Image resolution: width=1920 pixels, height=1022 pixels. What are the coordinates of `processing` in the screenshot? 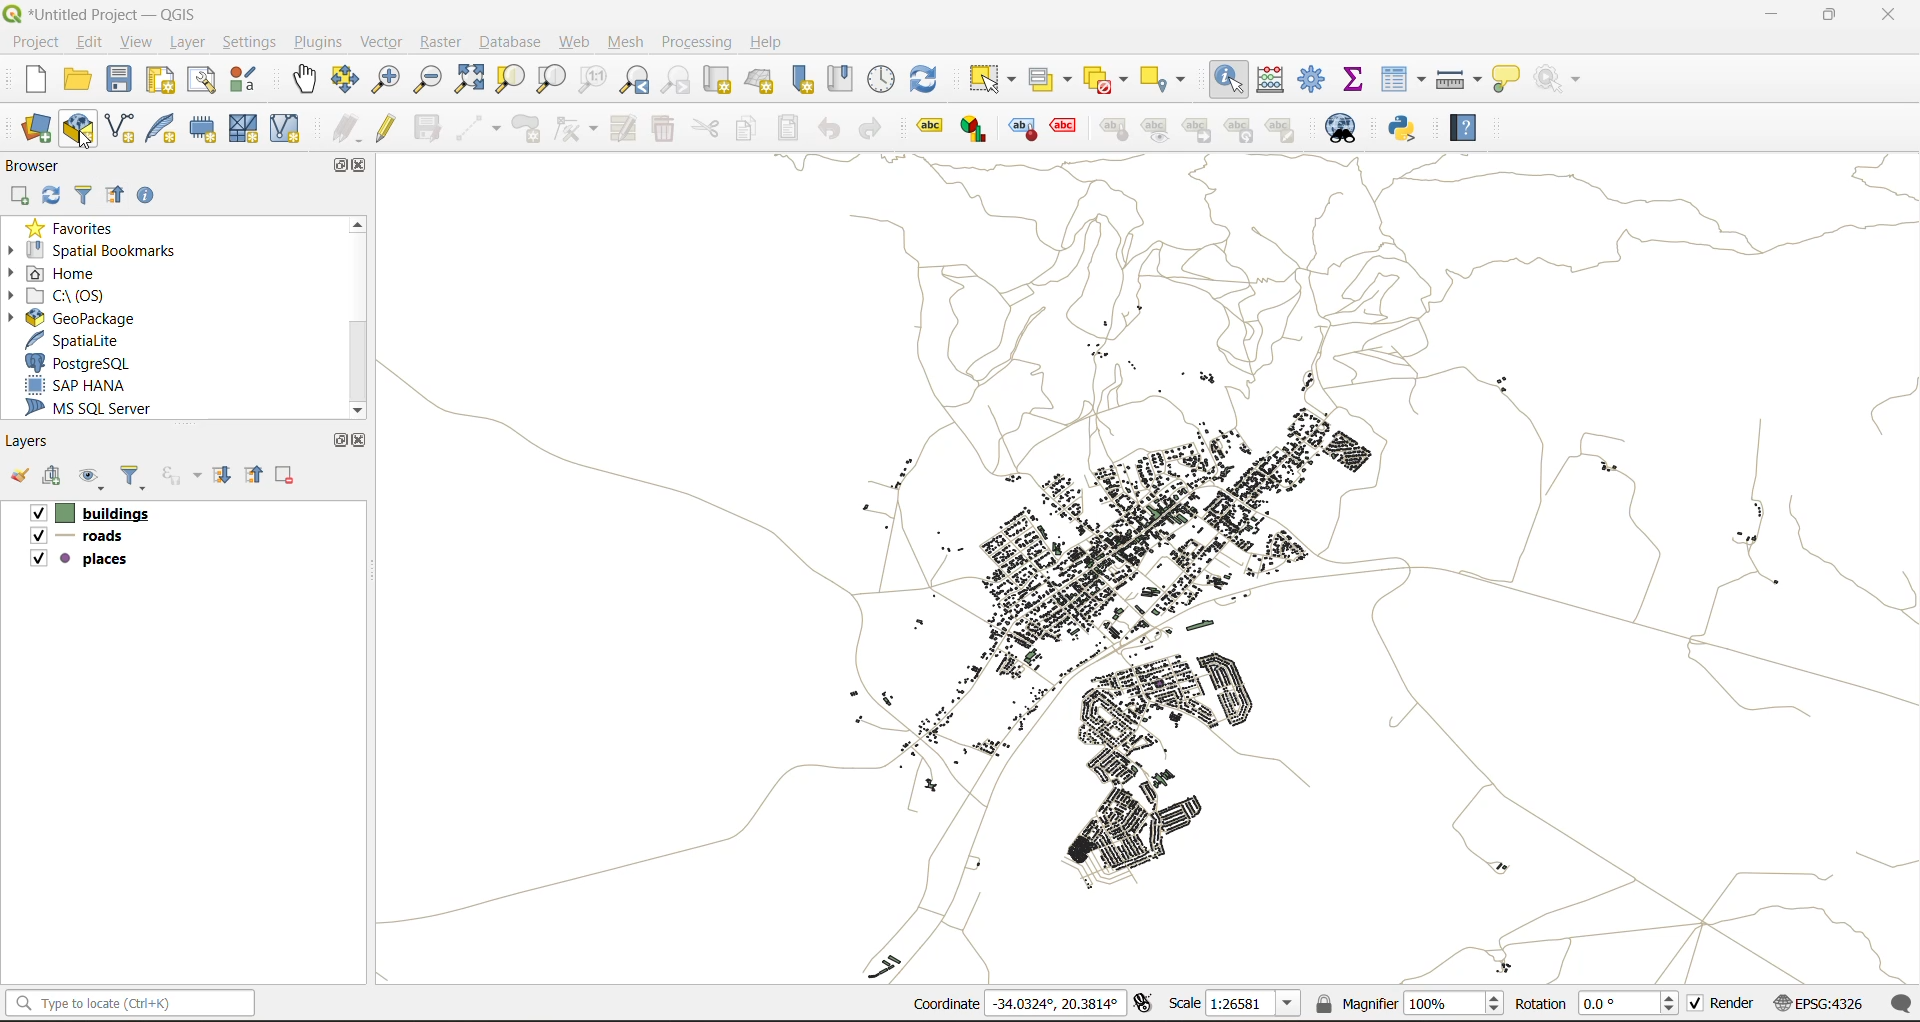 It's located at (699, 45).